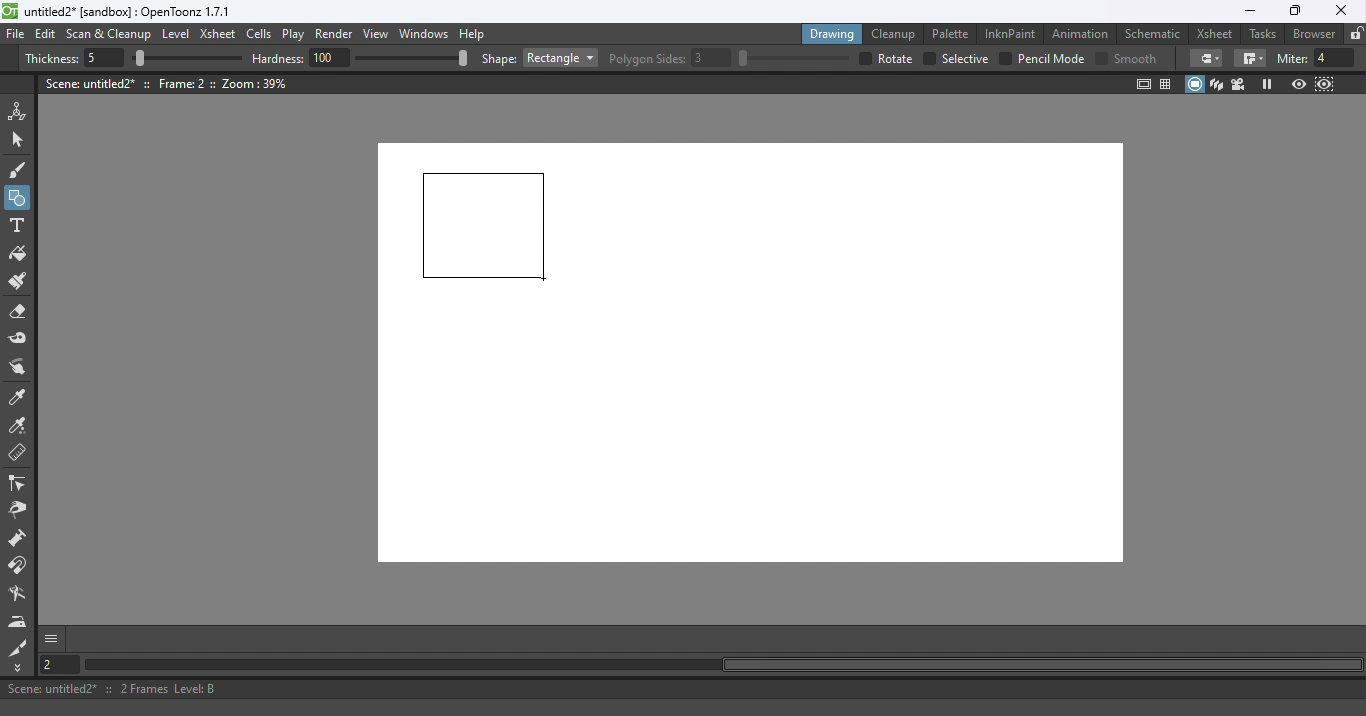 The width and height of the screenshot is (1366, 716). I want to click on Close, so click(1340, 11).